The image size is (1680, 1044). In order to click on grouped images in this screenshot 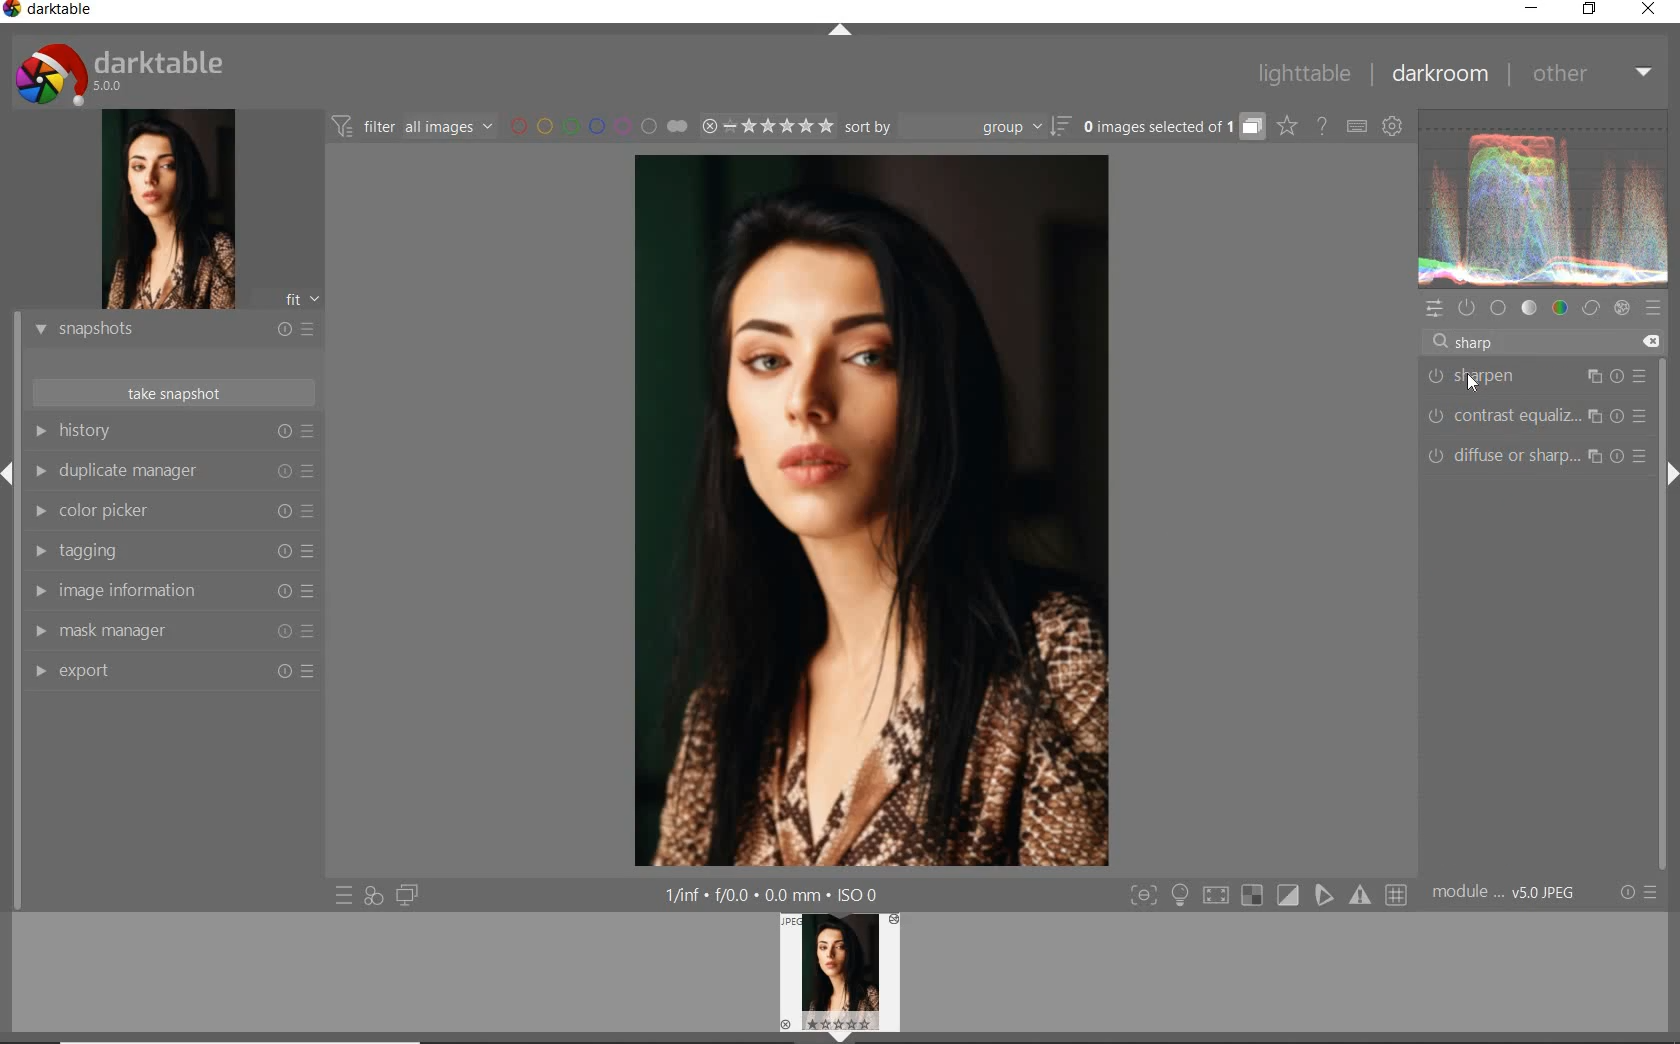, I will do `click(1174, 128)`.